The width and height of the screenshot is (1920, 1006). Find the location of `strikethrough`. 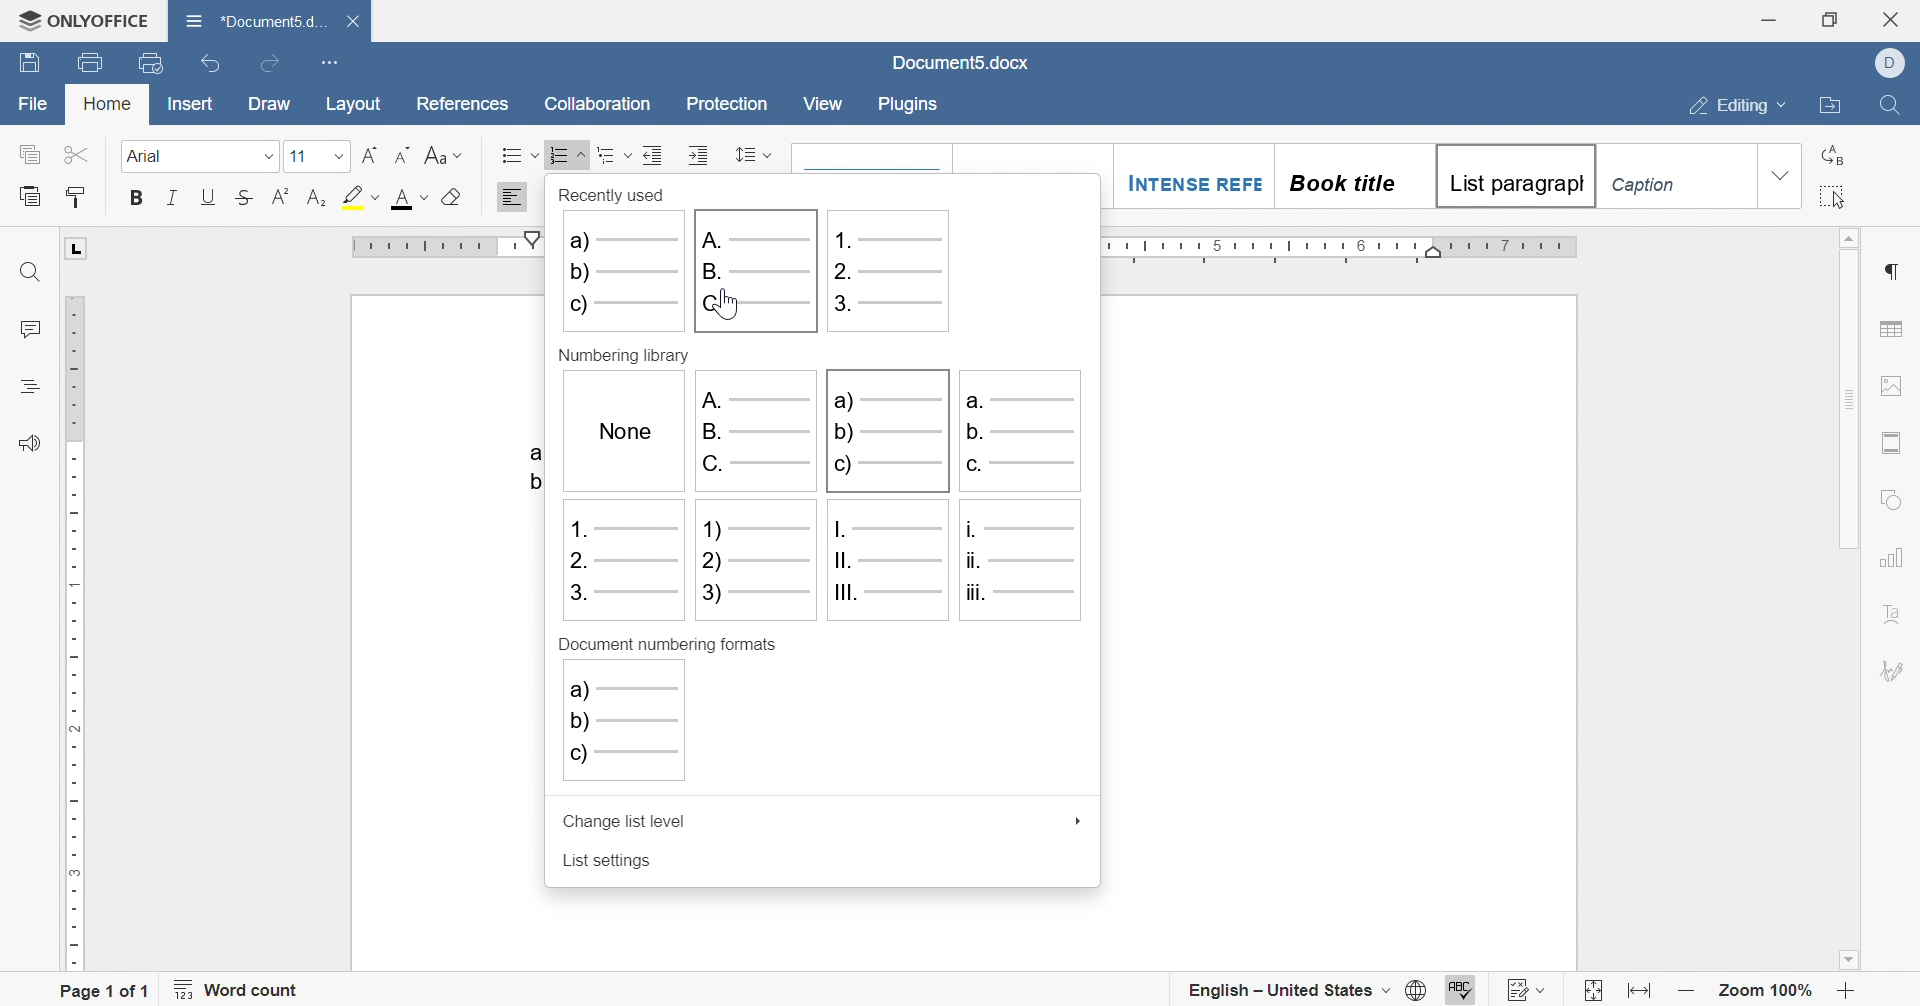

strikethrough is located at coordinates (243, 197).